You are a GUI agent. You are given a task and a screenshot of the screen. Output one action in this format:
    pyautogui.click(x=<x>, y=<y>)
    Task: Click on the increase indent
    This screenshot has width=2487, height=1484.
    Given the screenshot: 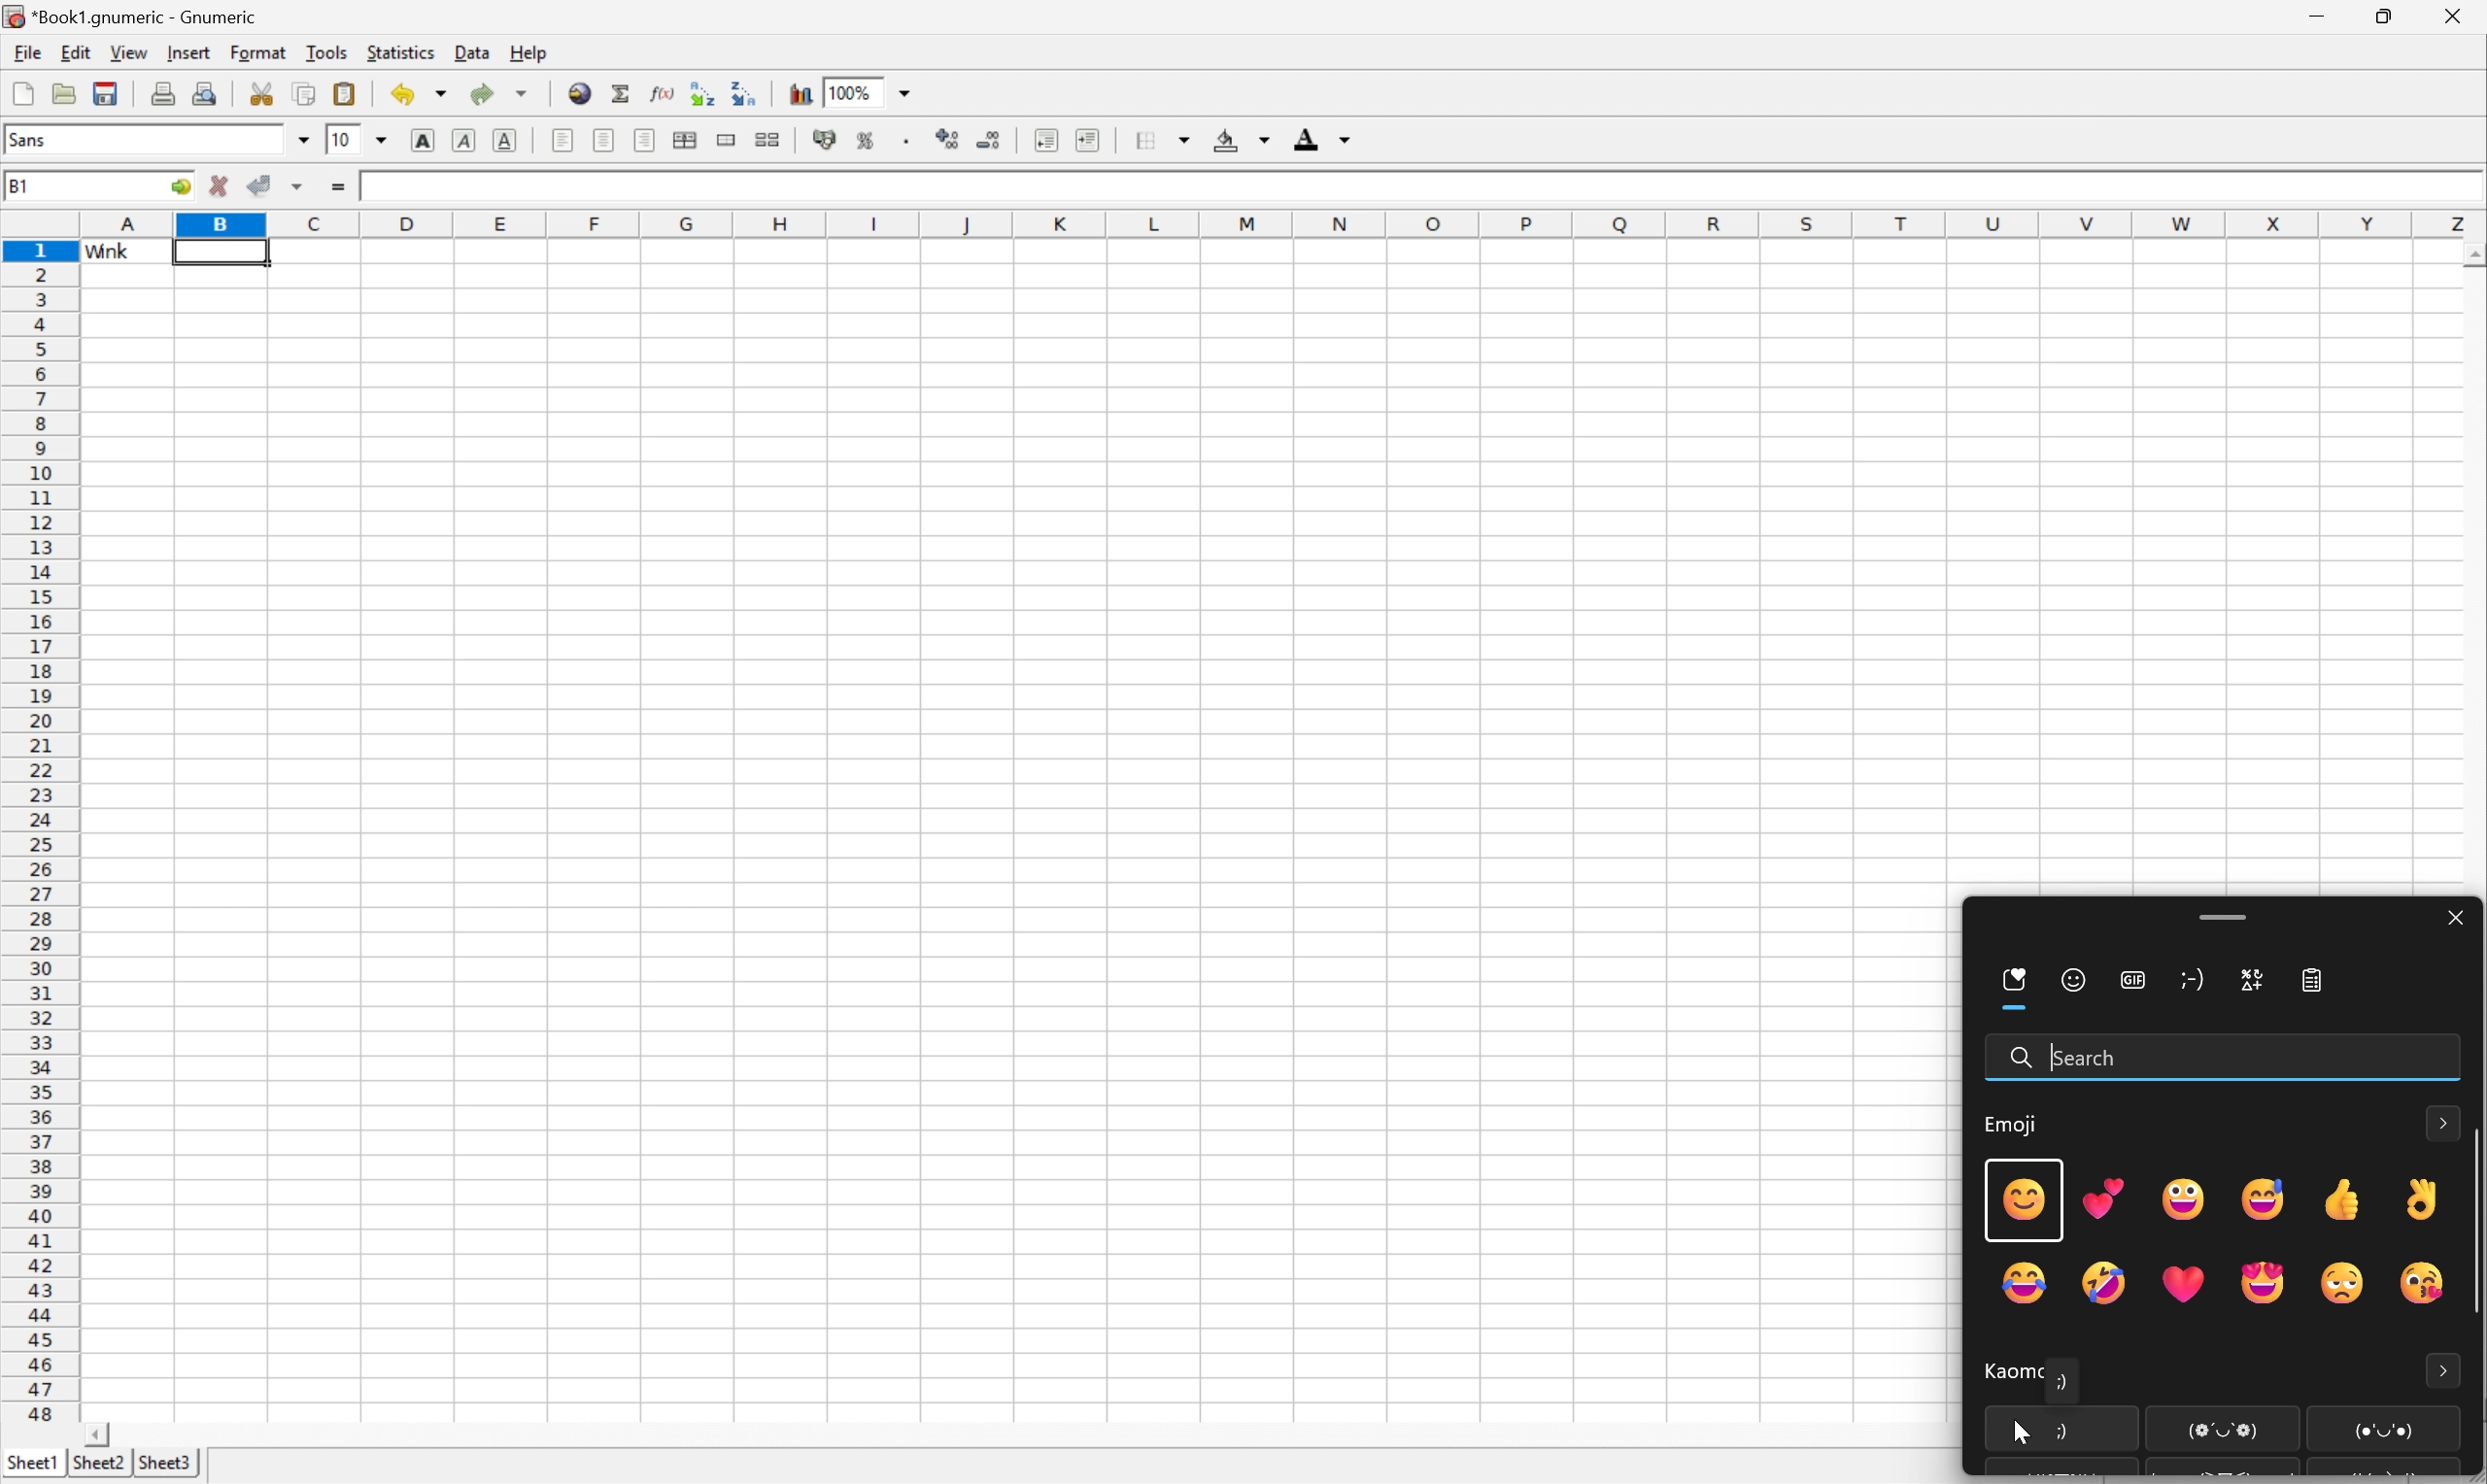 What is the action you would take?
    pyautogui.click(x=1090, y=137)
    